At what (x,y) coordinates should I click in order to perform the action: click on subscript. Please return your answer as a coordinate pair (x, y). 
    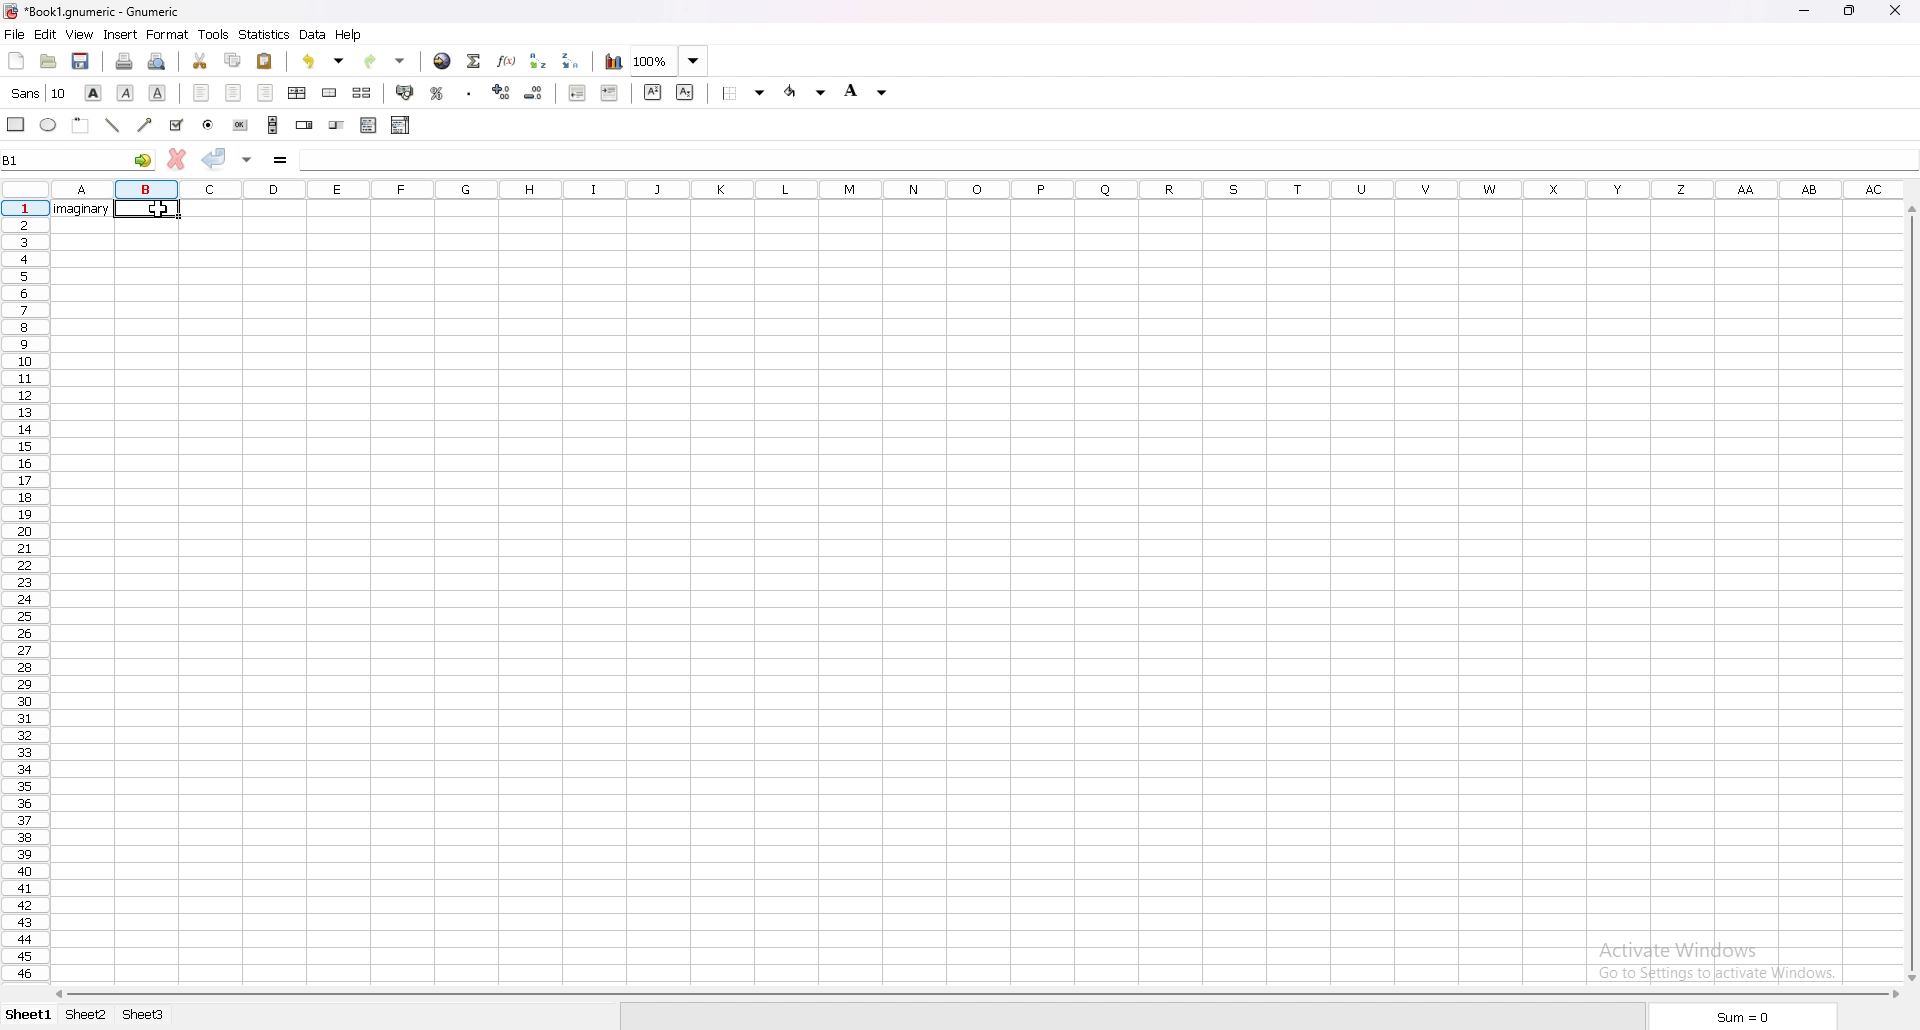
    Looking at the image, I should click on (688, 92).